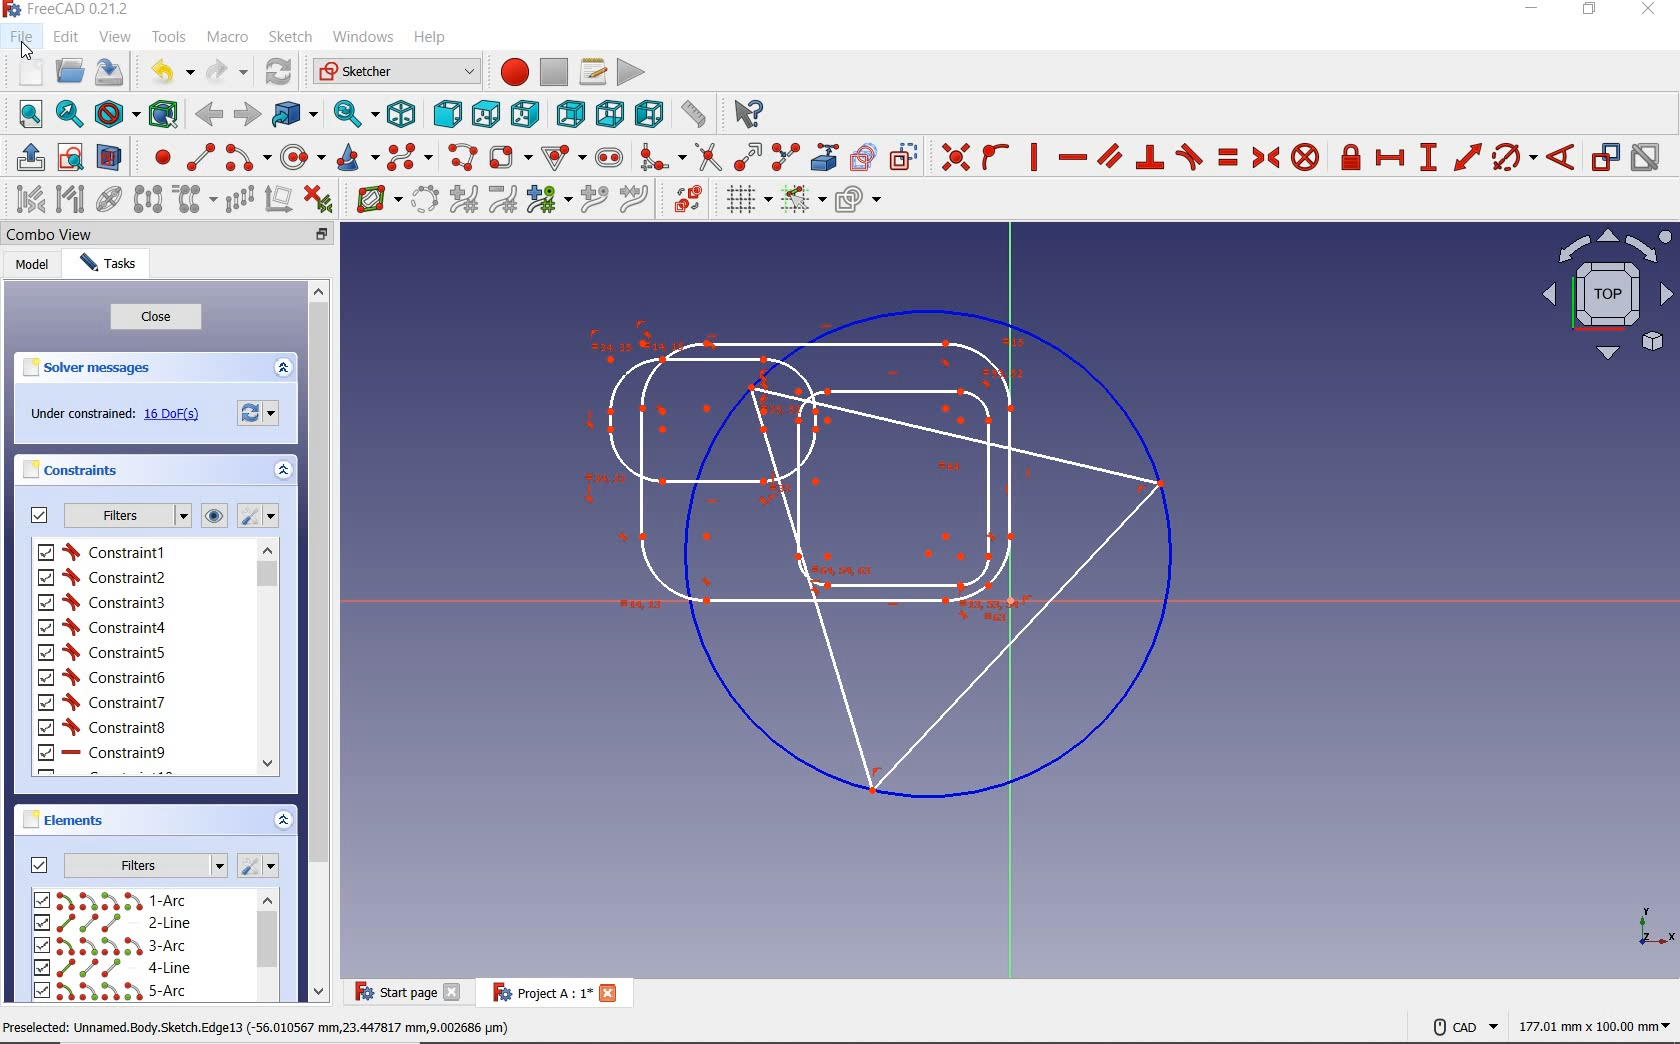 The image size is (1680, 1044). What do you see at coordinates (738, 202) in the screenshot?
I see `toggle grid` at bounding box center [738, 202].